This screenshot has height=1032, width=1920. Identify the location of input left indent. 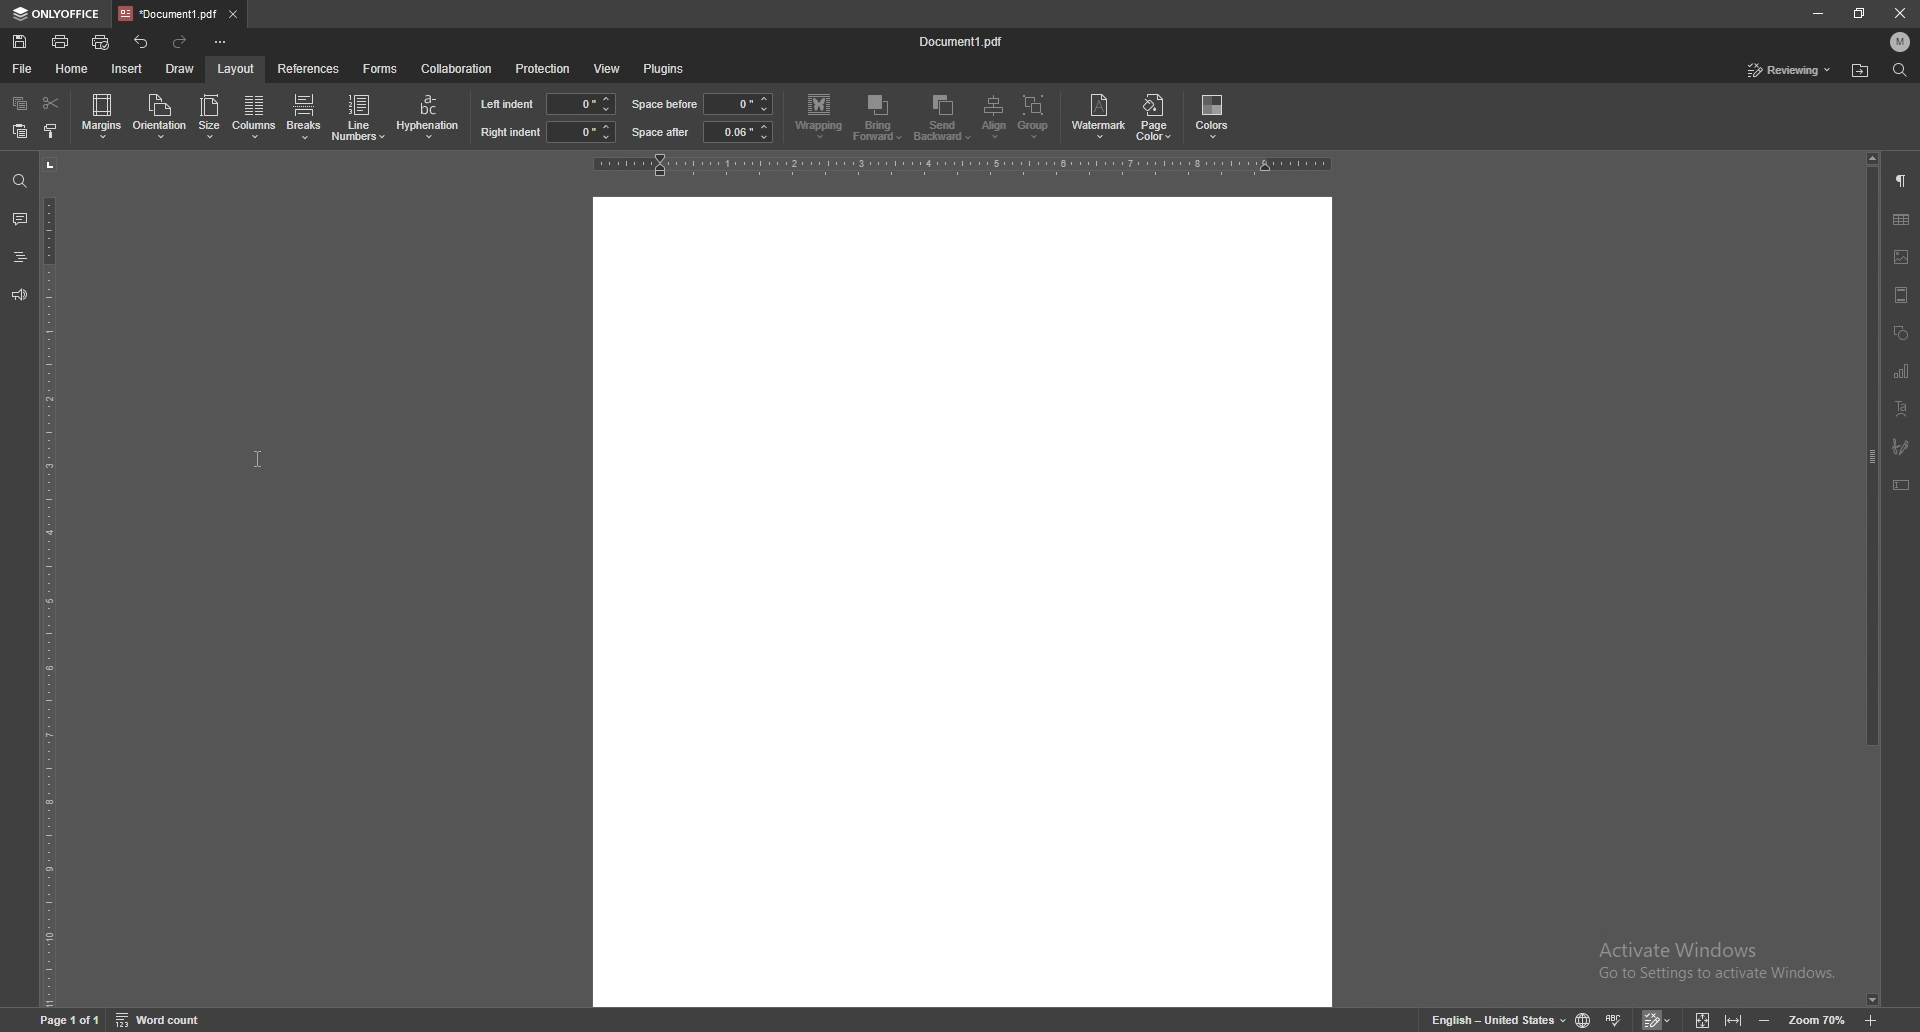
(581, 103).